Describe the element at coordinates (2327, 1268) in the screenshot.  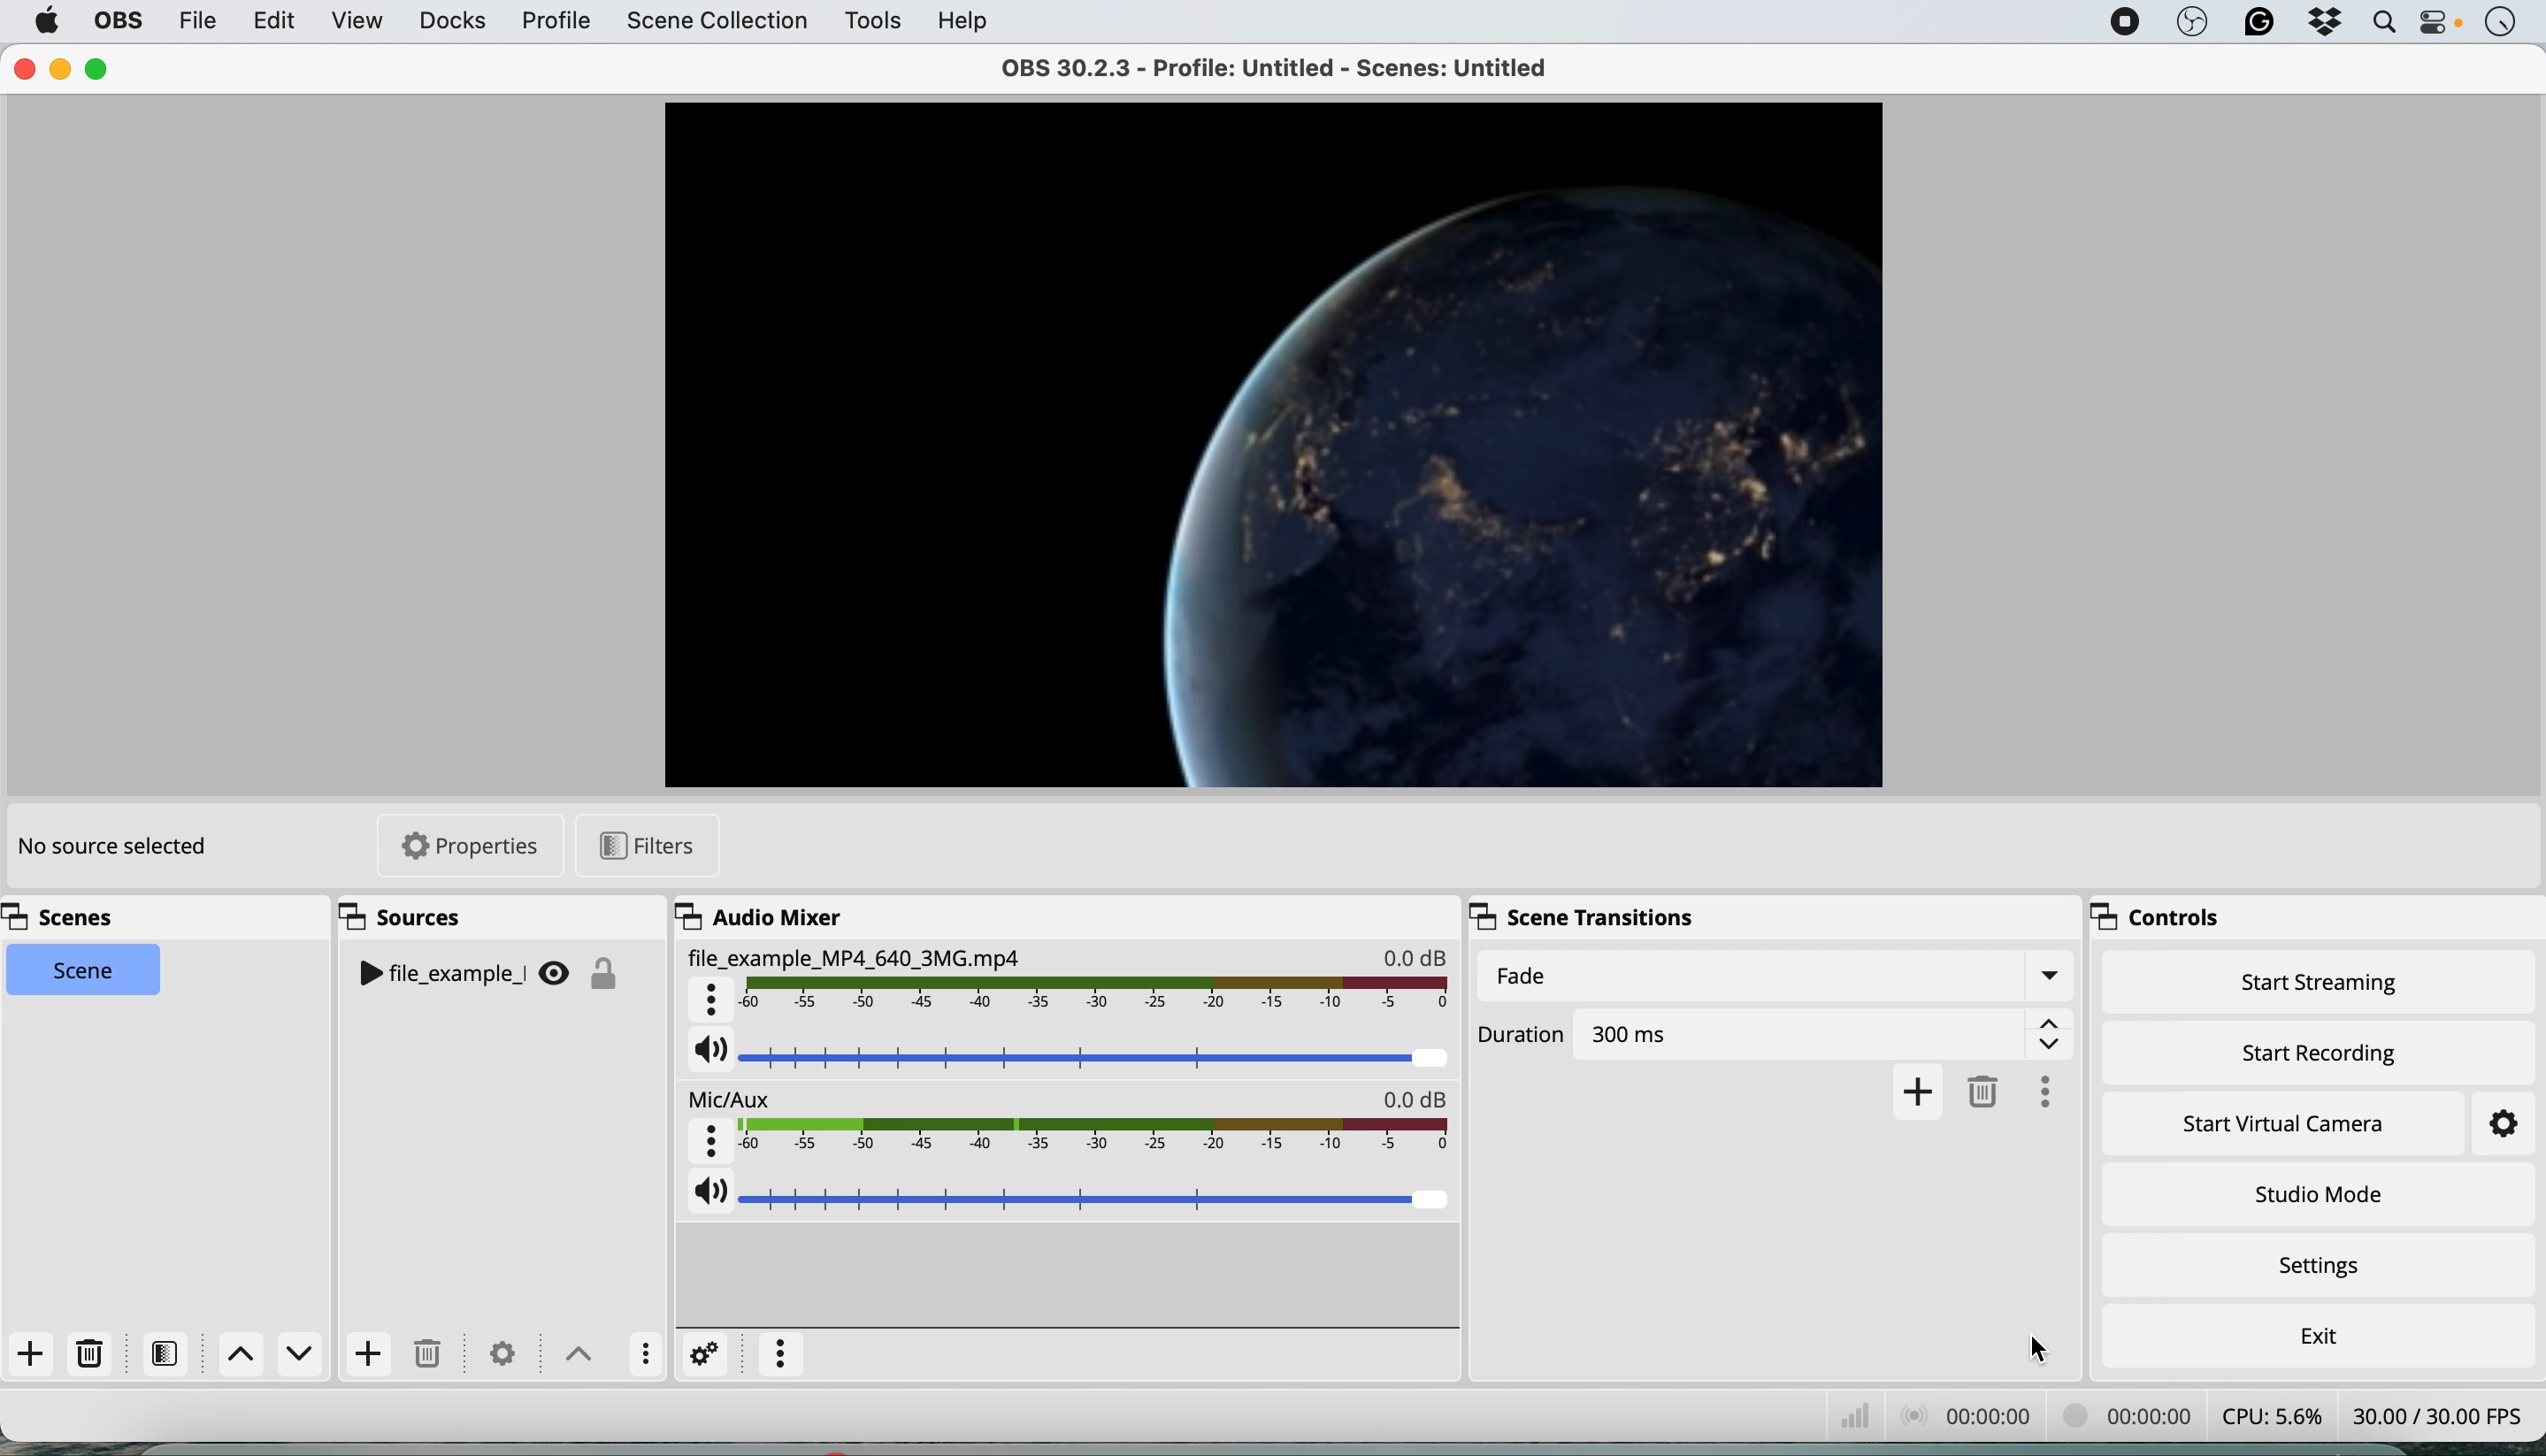
I see `settings` at that location.